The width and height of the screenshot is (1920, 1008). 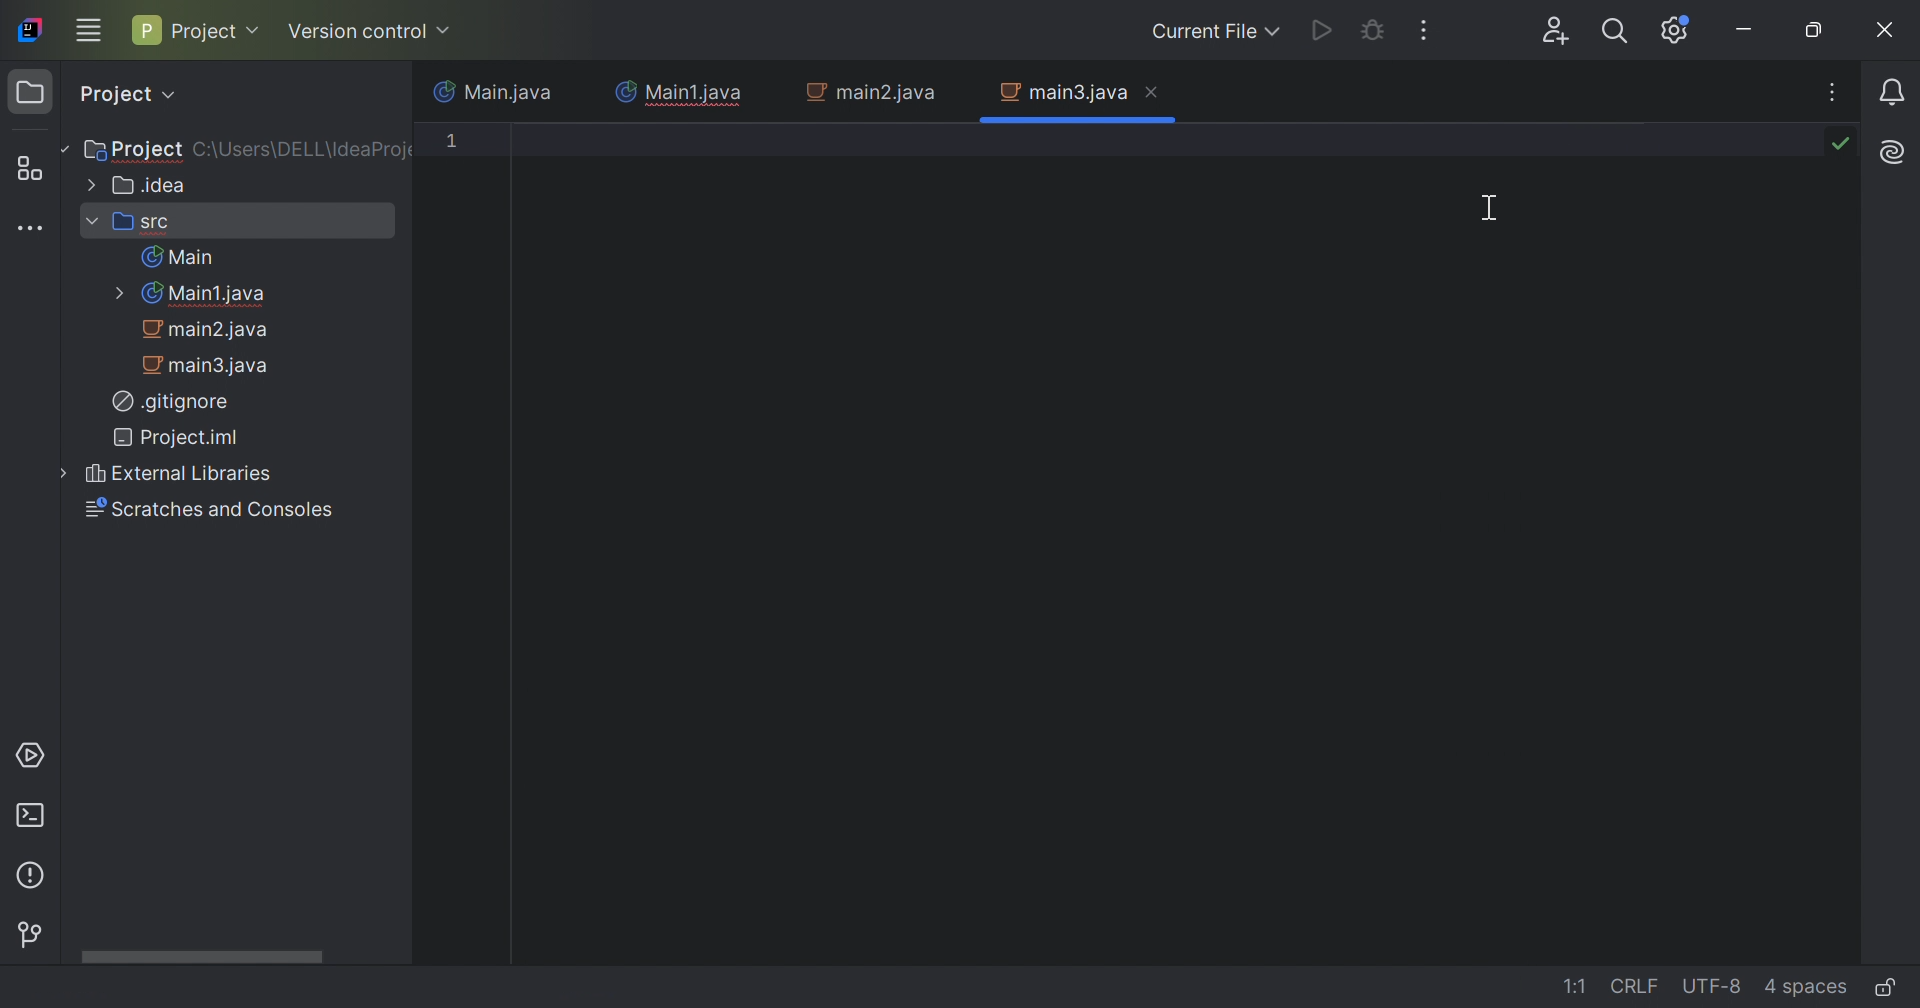 I want to click on External Libraries, so click(x=161, y=474).